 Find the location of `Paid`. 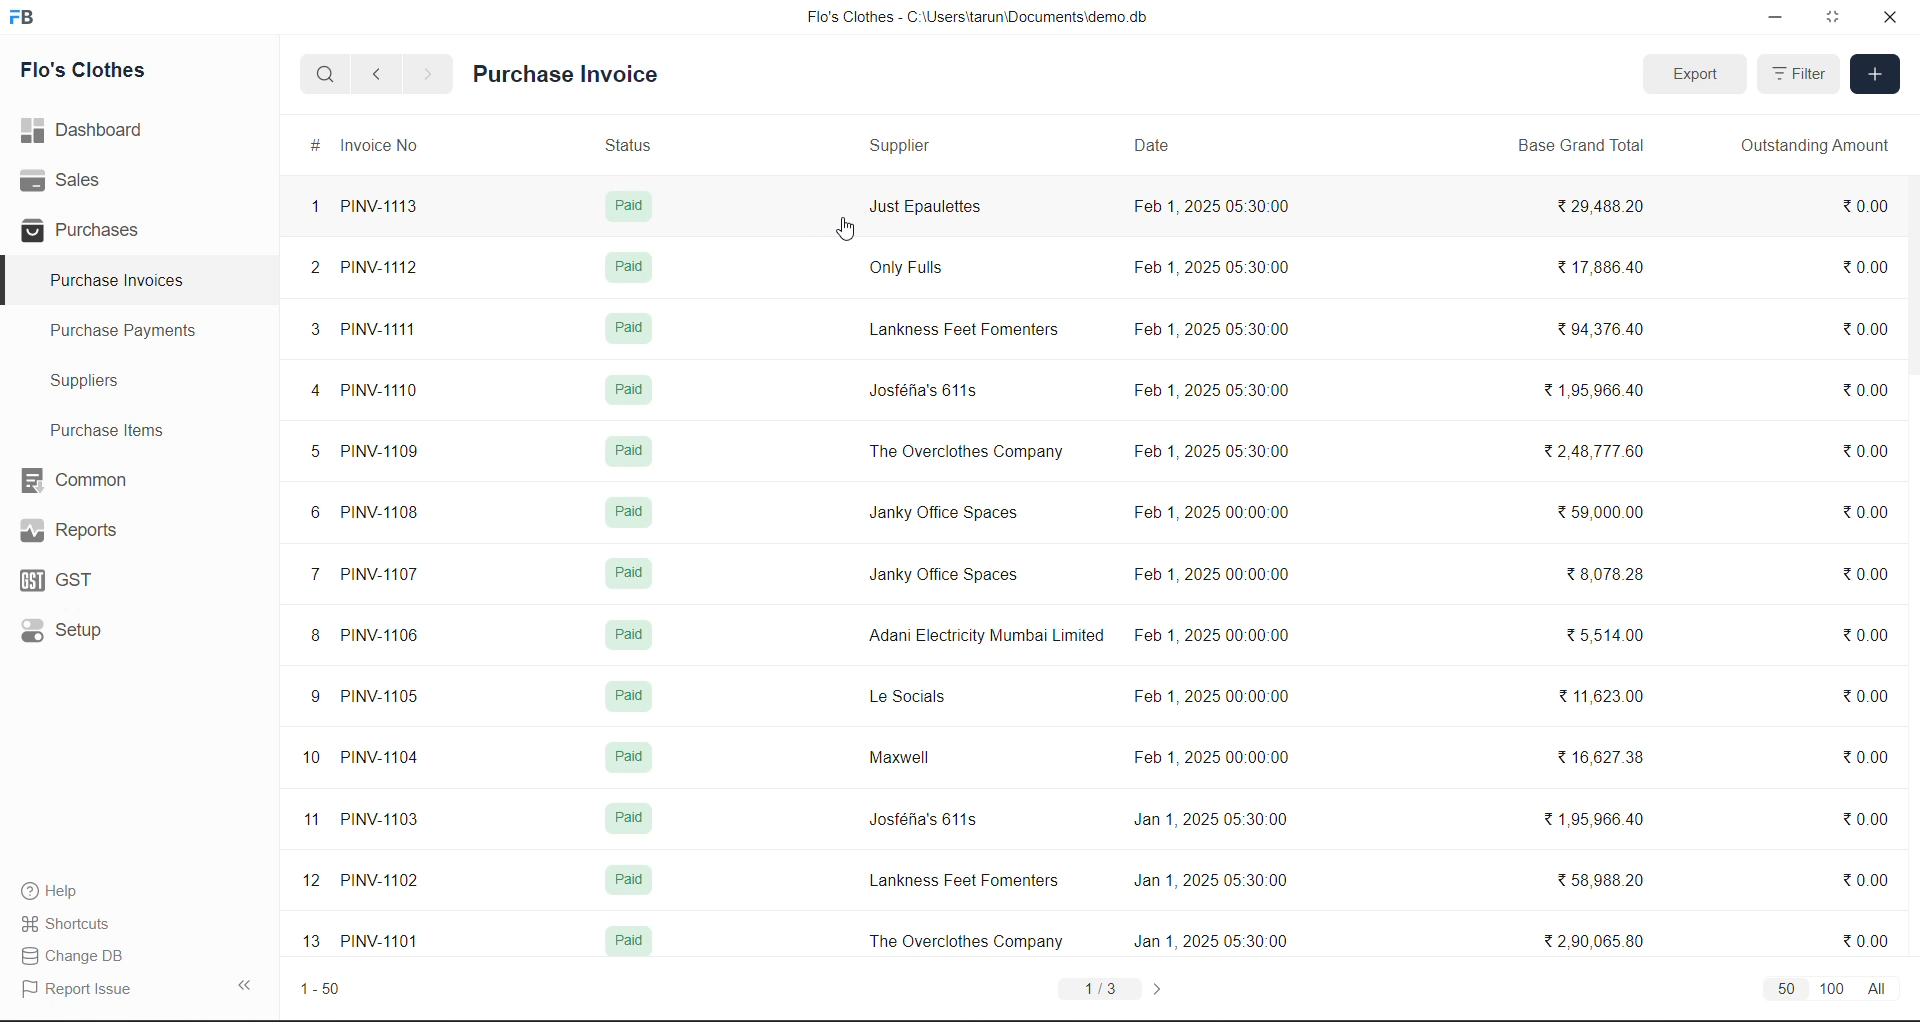

Paid is located at coordinates (629, 578).